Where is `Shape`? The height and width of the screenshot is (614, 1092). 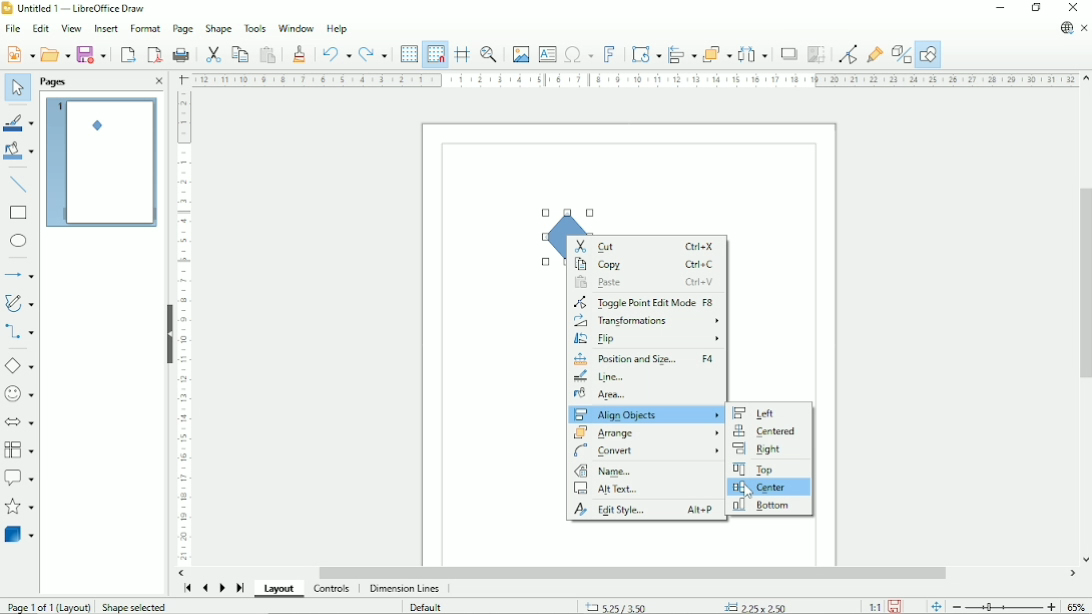 Shape is located at coordinates (218, 28).